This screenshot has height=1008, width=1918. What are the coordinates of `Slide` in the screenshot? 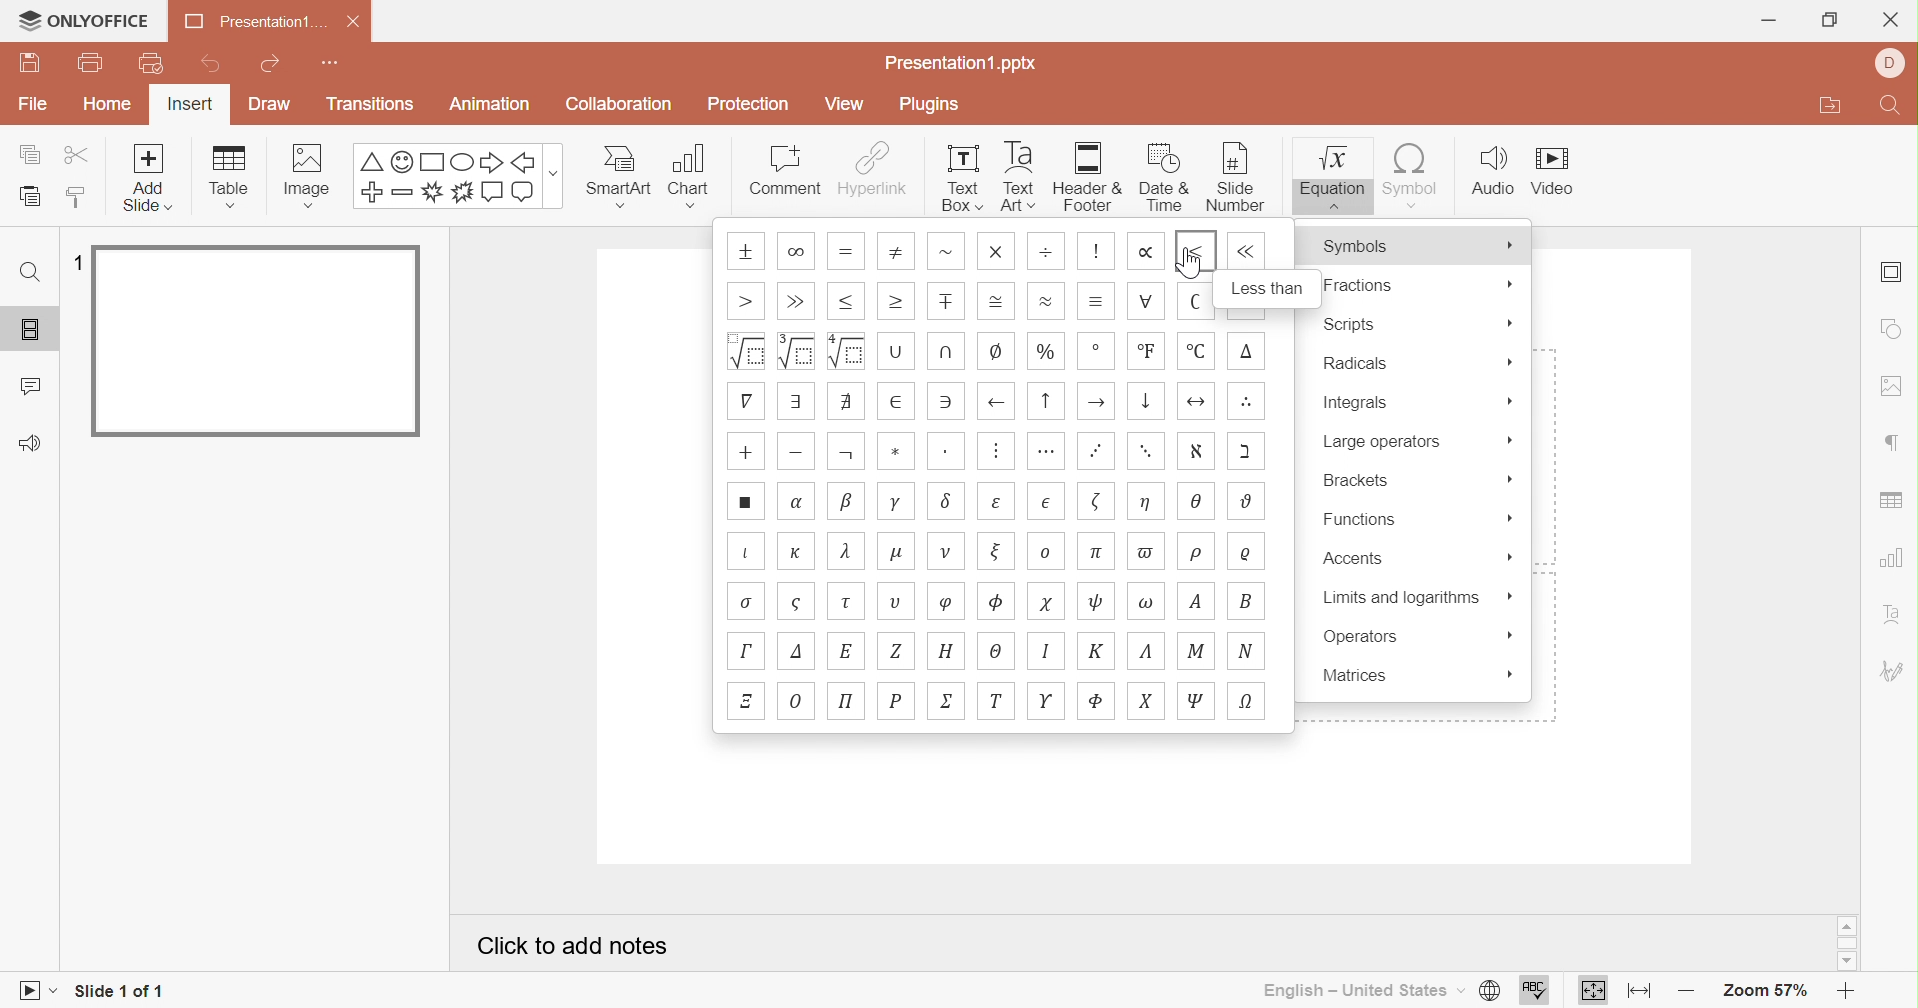 It's located at (257, 343).